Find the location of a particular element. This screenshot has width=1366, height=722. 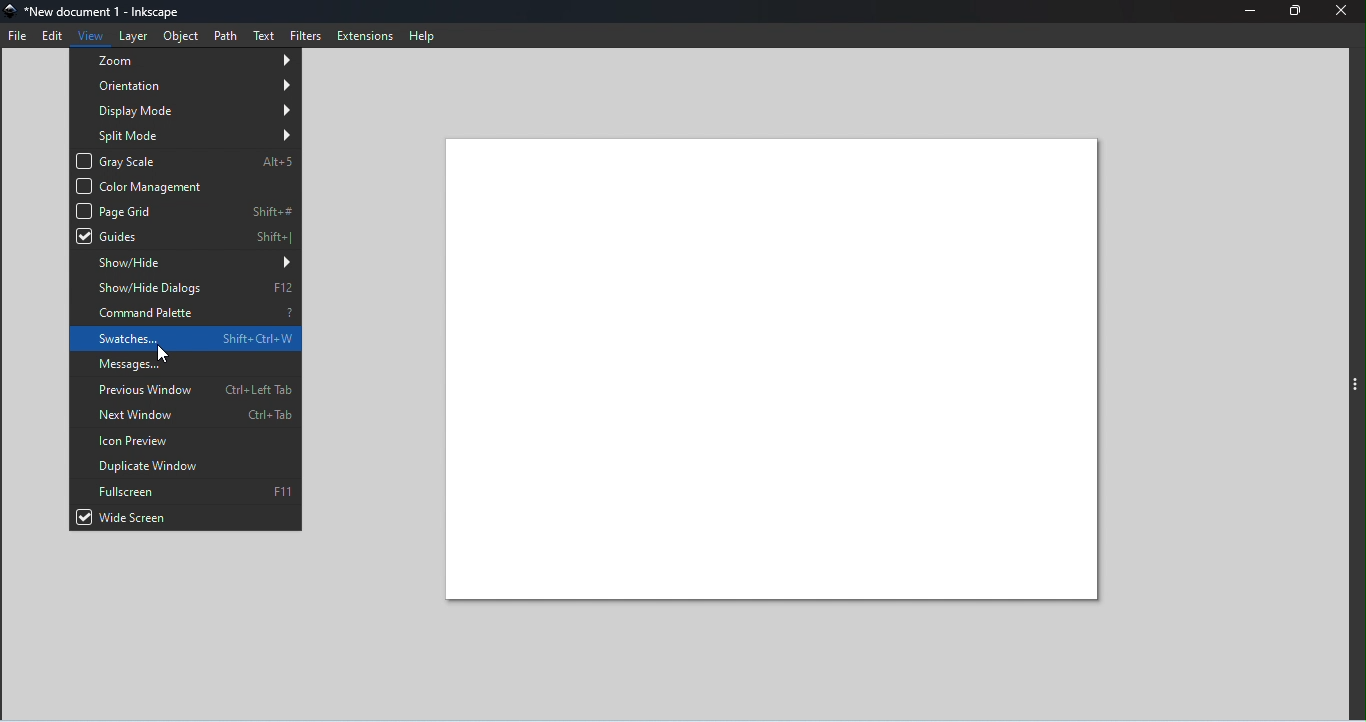

Previous window is located at coordinates (187, 388).